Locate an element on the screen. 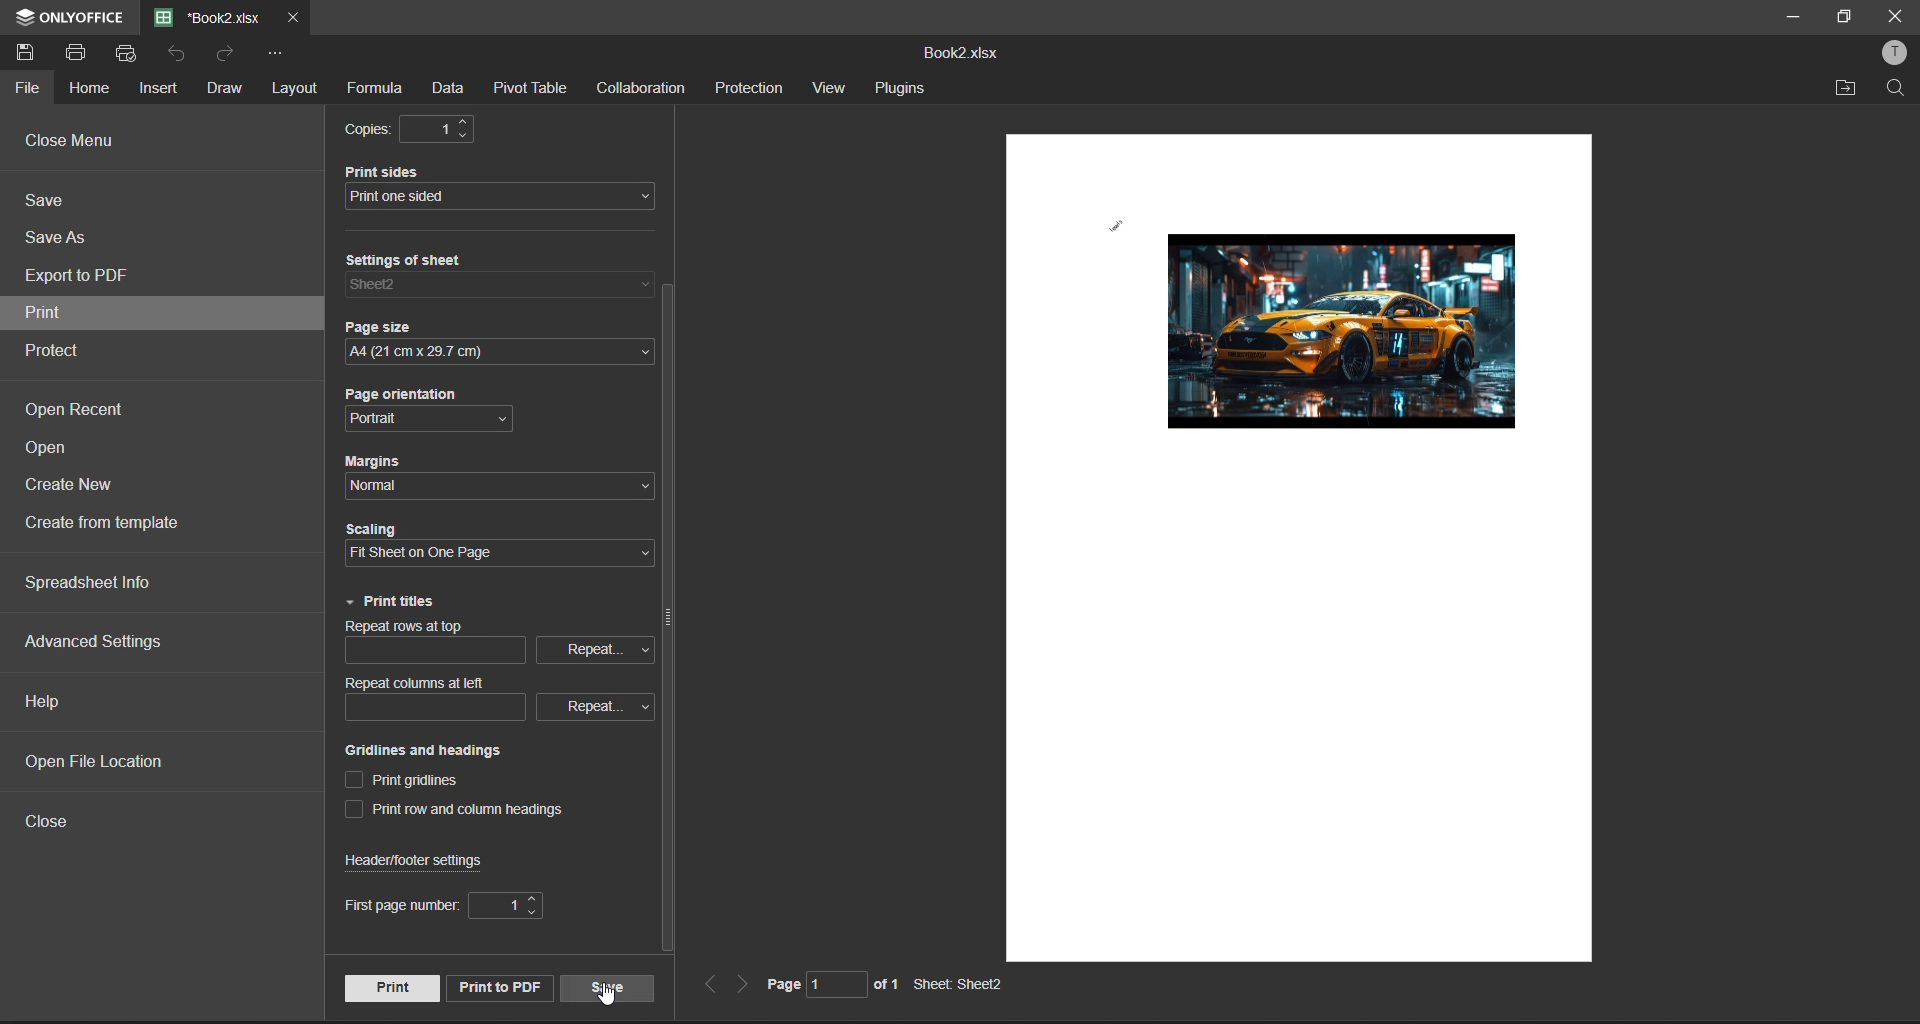 The height and width of the screenshot is (1024, 1920). help is located at coordinates (48, 702).